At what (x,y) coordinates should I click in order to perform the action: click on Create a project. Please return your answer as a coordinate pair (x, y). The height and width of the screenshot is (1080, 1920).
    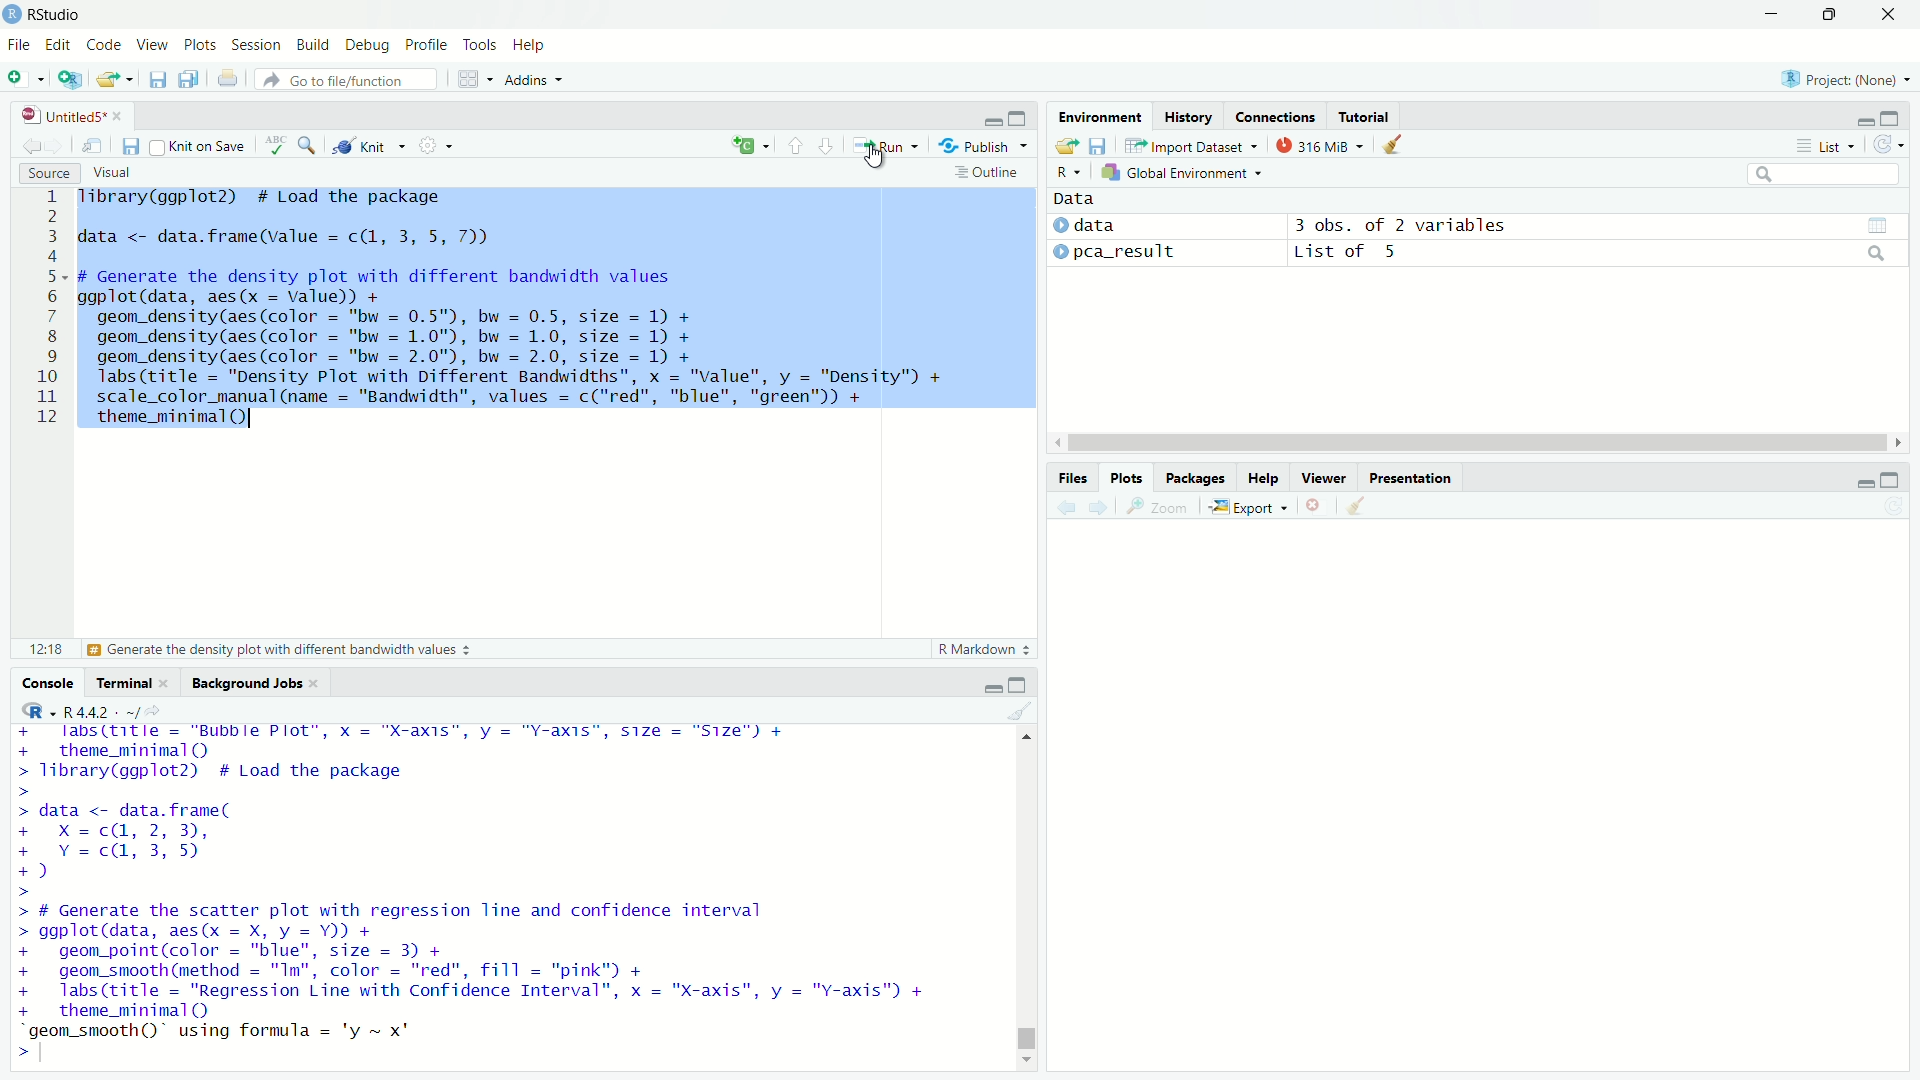
    Looking at the image, I should click on (71, 78).